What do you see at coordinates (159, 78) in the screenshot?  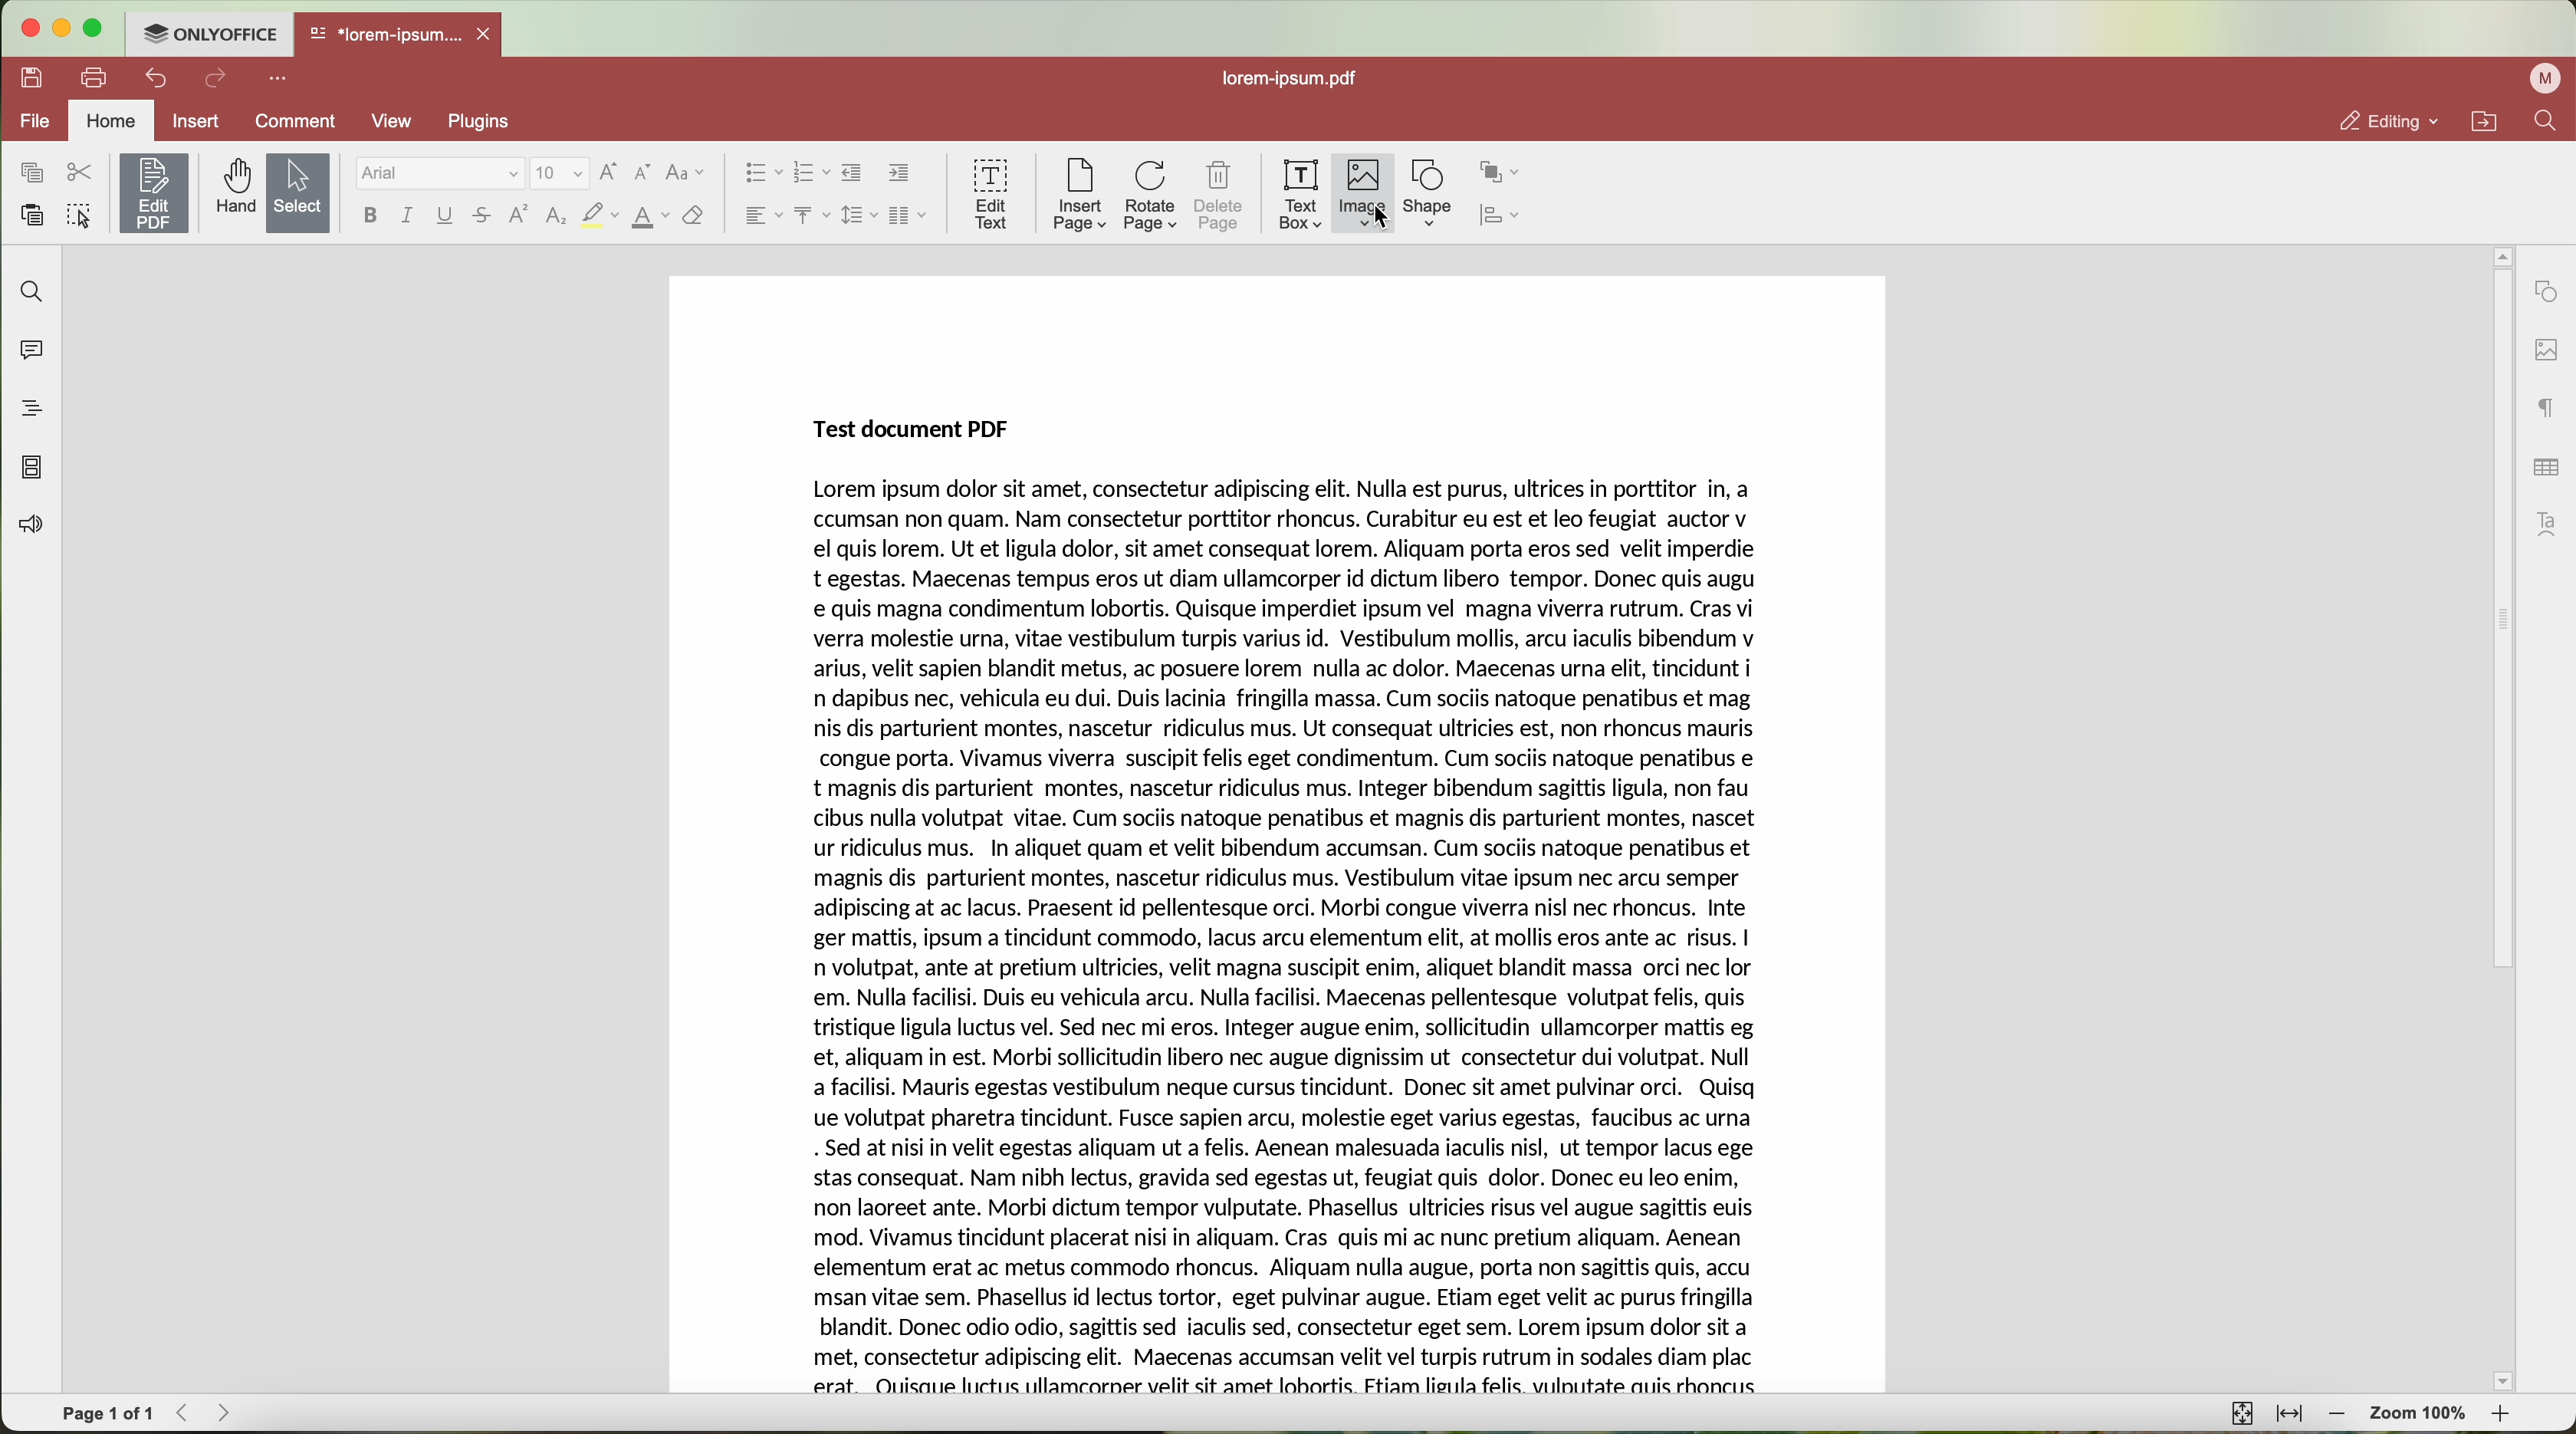 I see `undo` at bounding box center [159, 78].